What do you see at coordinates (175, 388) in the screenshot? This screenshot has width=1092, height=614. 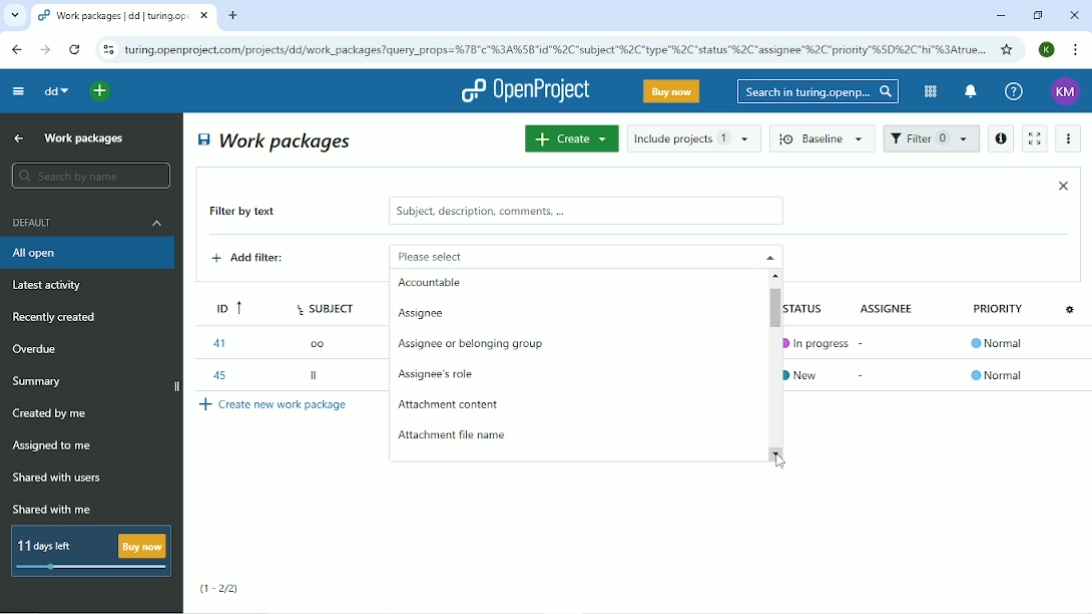 I see `close side bar` at bounding box center [175, 388].